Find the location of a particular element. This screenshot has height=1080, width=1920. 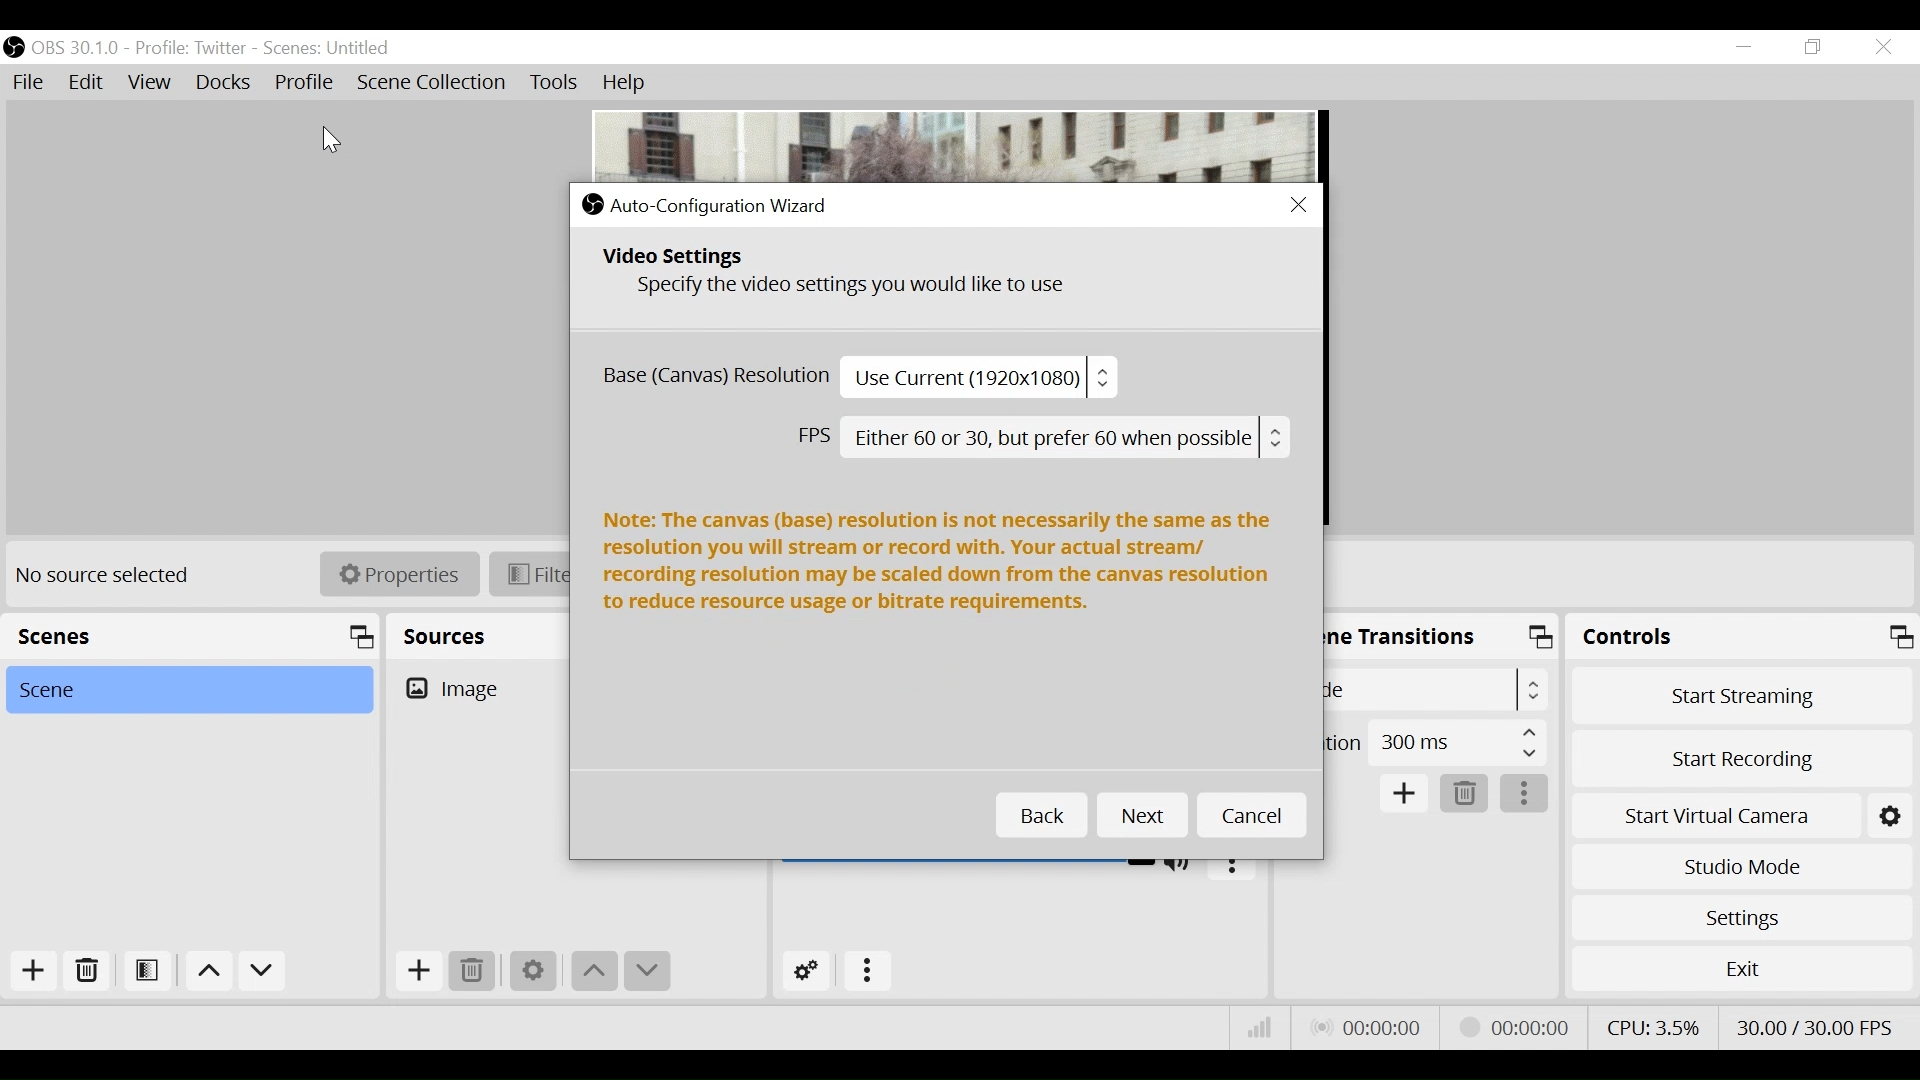

Open Scene Filter  is located at coordinates (143, 974).